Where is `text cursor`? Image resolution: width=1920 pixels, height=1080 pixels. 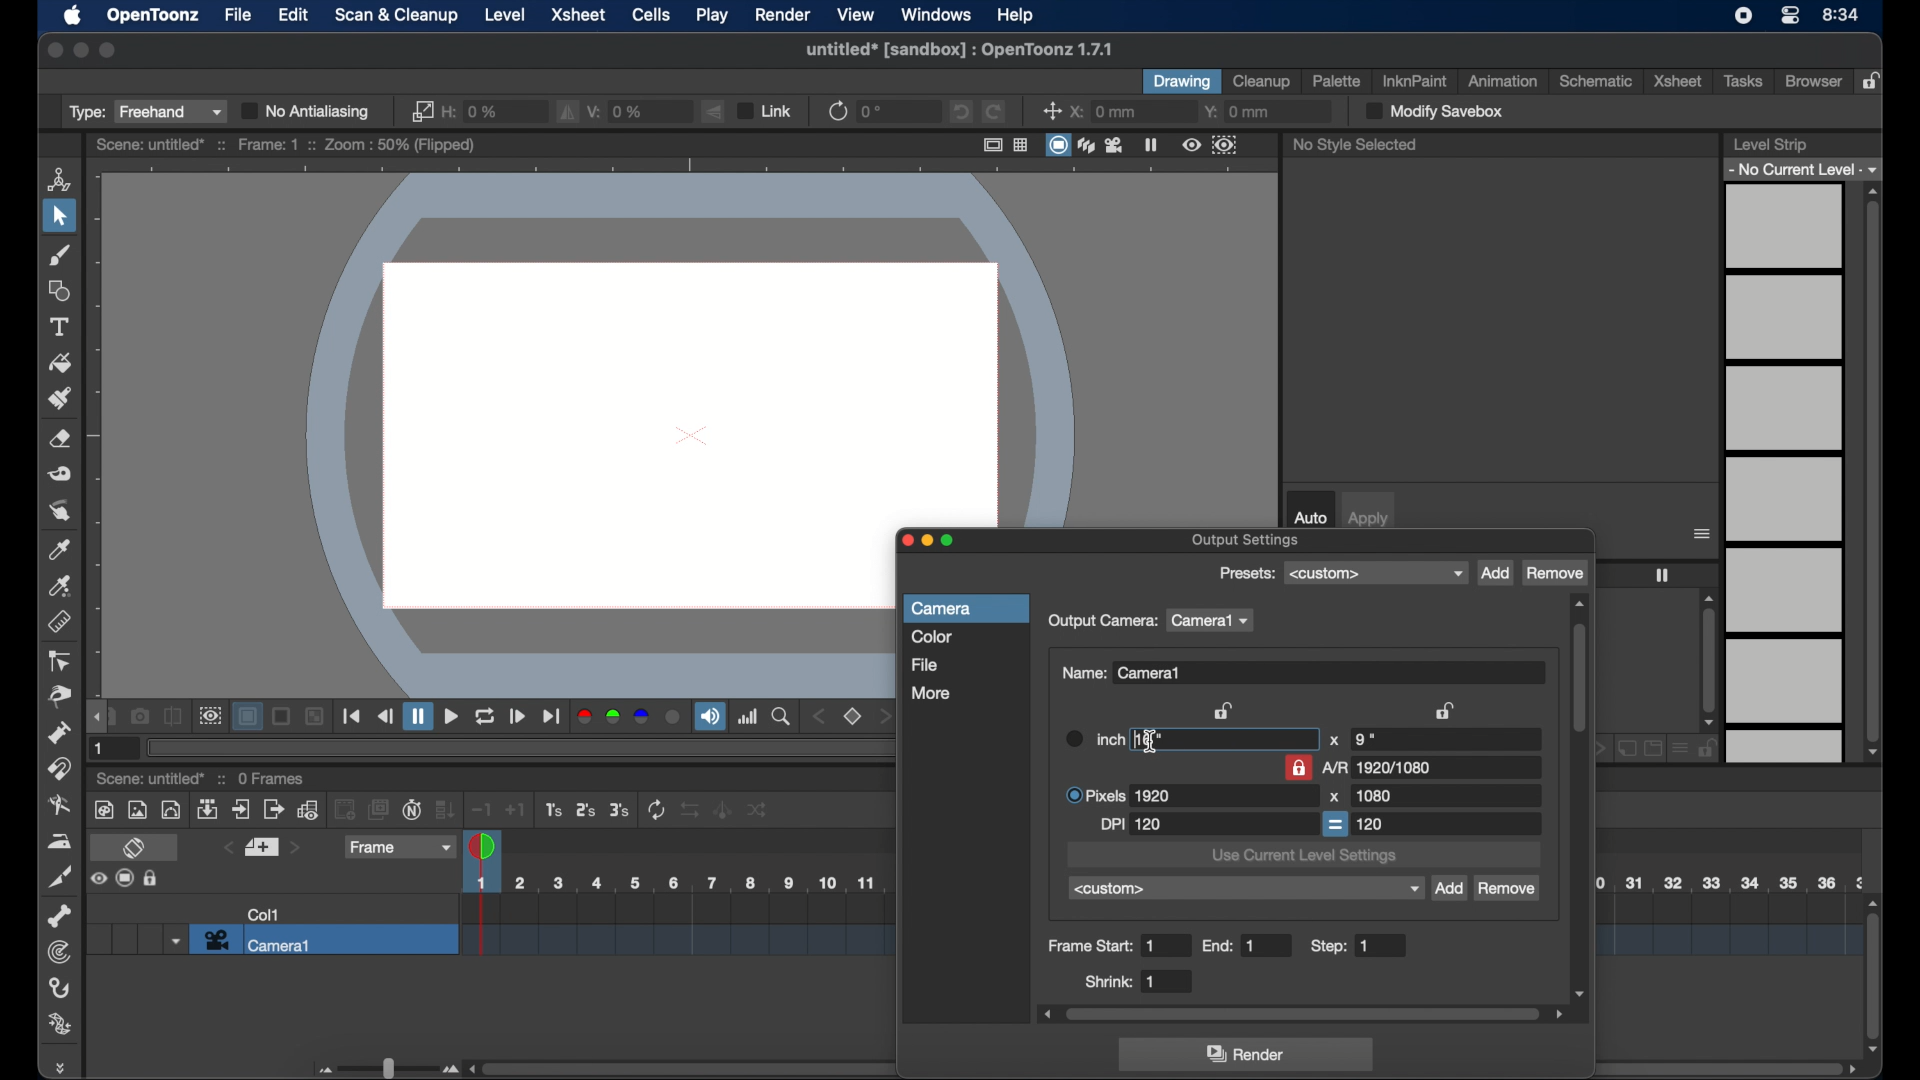
text cursor is located at coordinates (1152, 743).